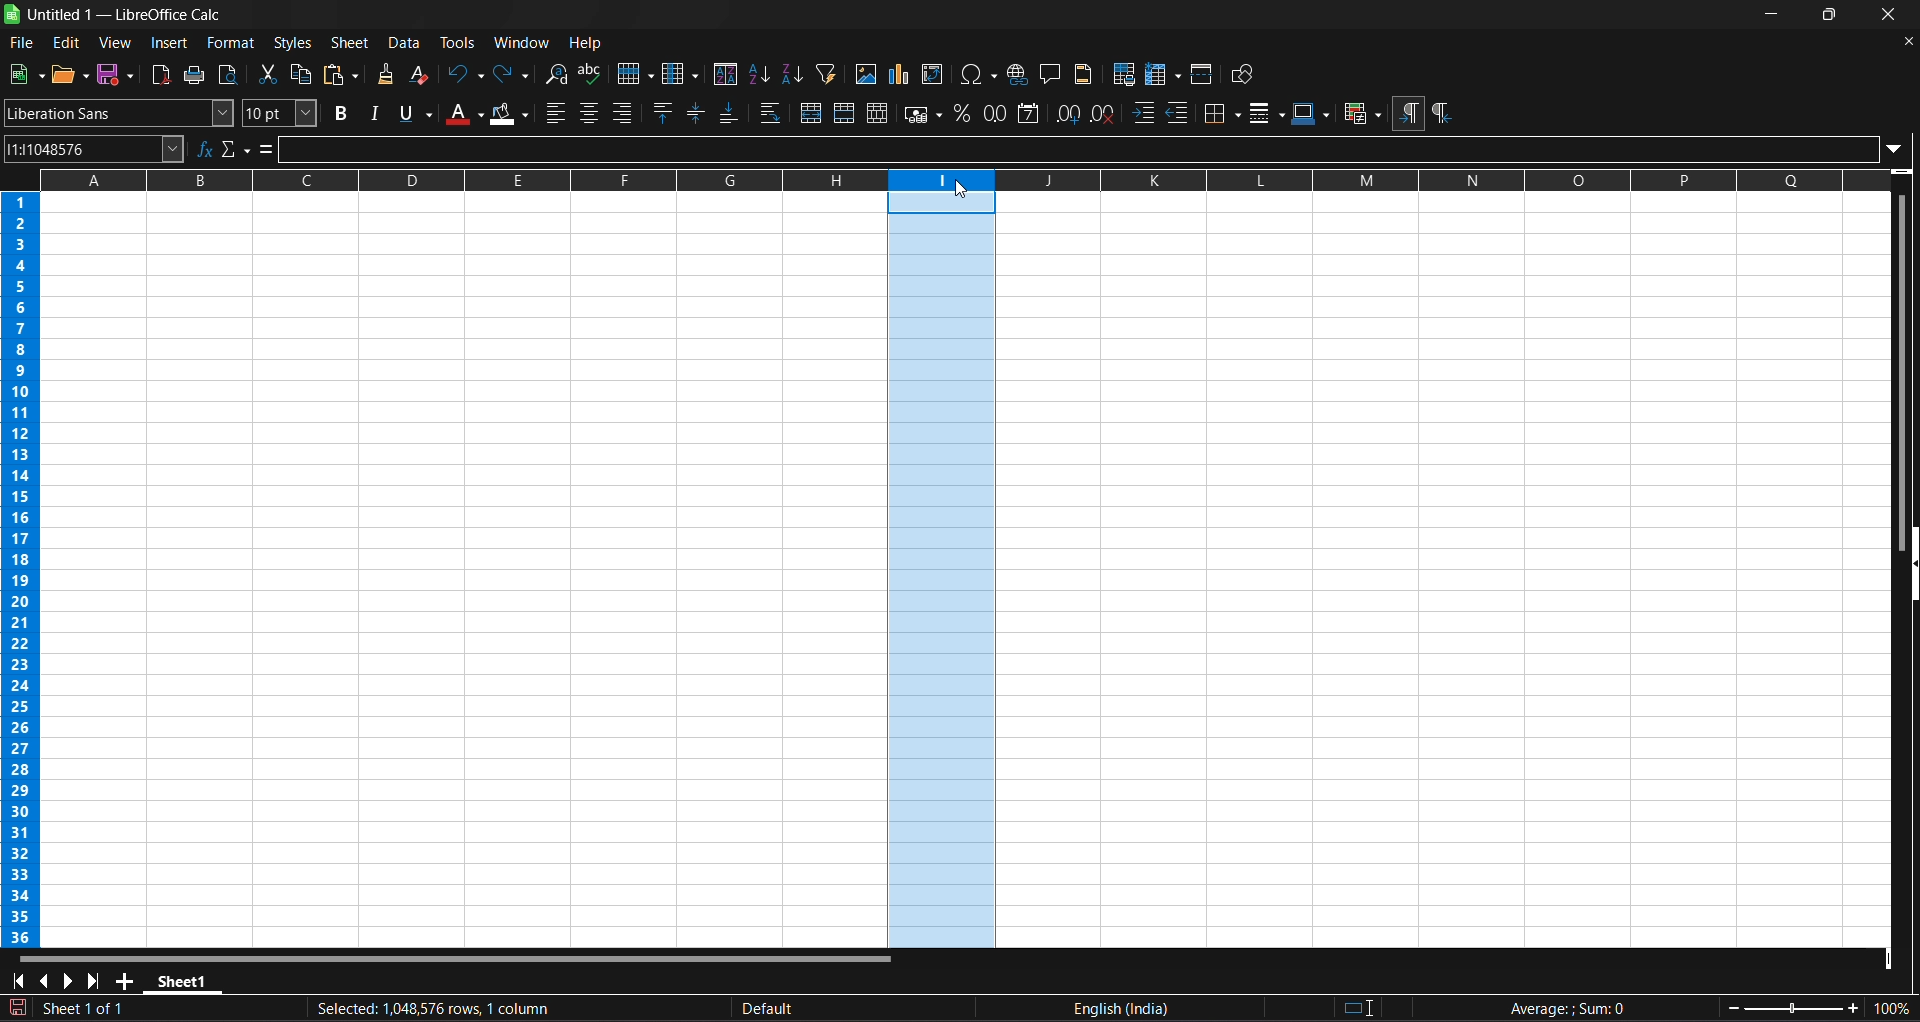 Image resolution: width=1920 pixels, height=1022 pixels. What do you see at coordinates (70, 74) in the screenshot?
I see `open` at bounding box center [70, 74].